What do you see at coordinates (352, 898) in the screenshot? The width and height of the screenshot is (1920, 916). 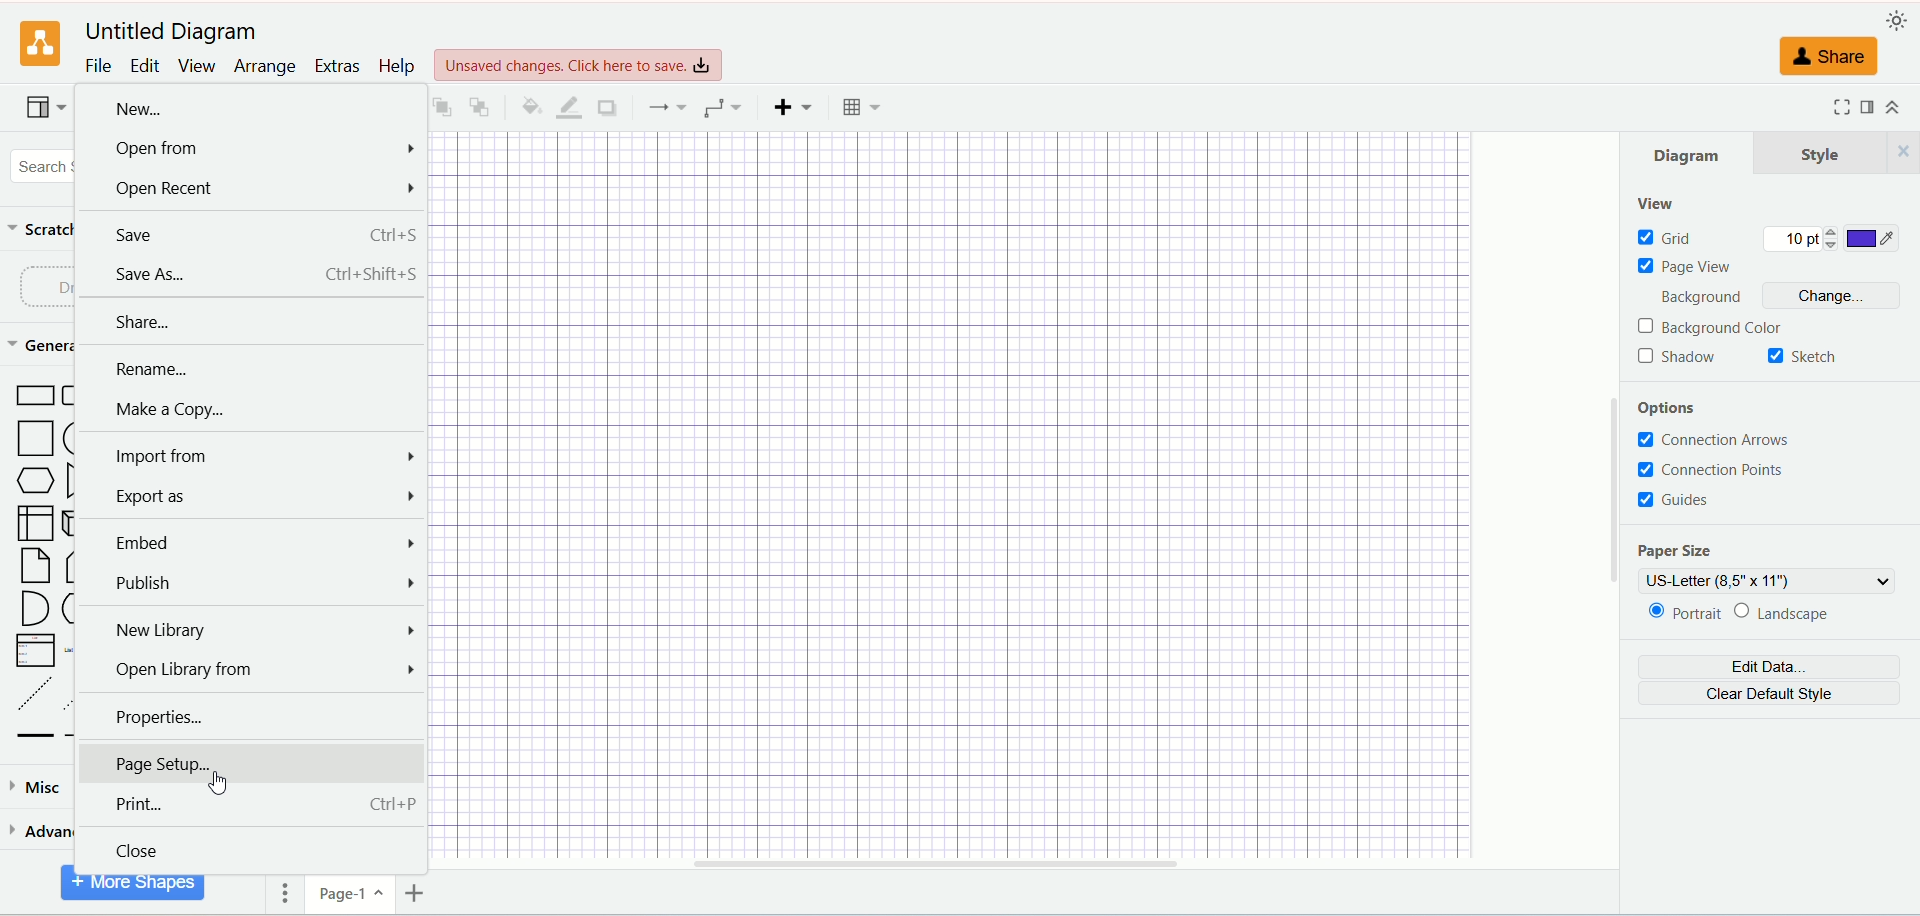 I see `Page 1` at bounding box center [352, 898].